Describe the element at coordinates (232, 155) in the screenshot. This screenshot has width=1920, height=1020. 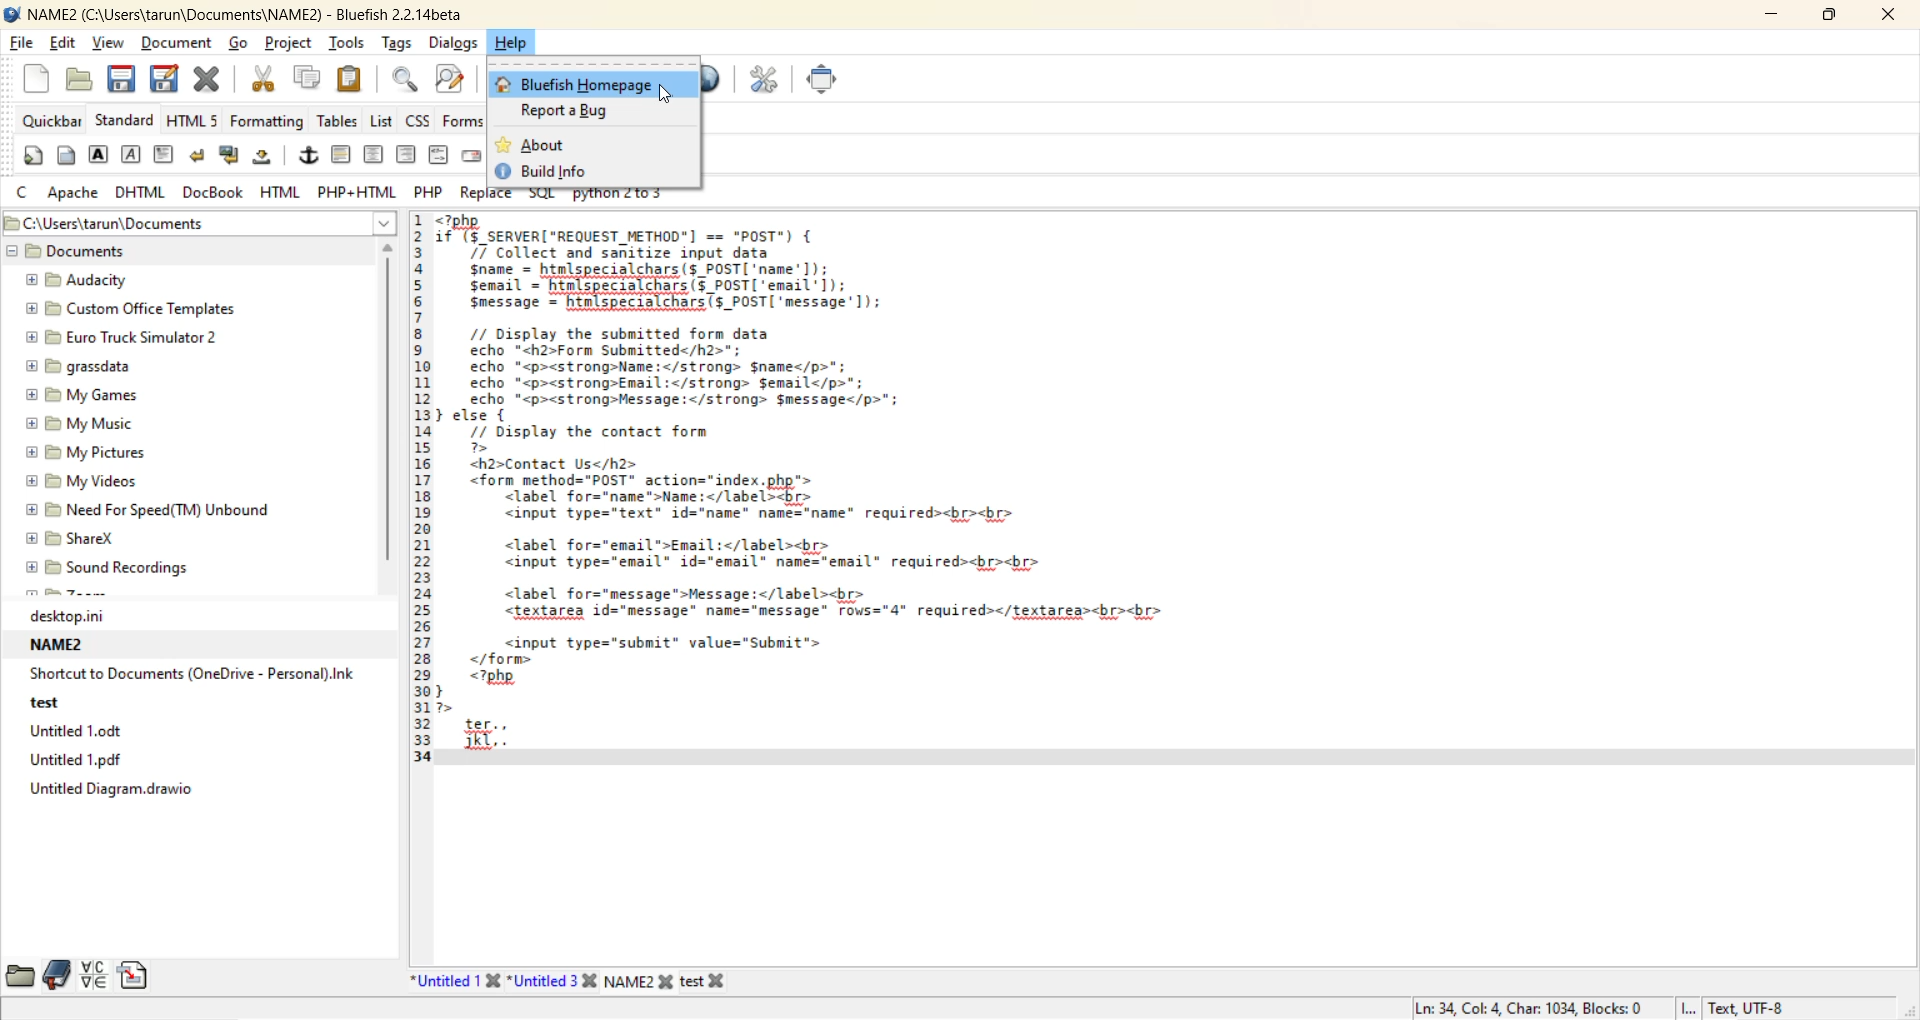
I see `break and clear` at that location.